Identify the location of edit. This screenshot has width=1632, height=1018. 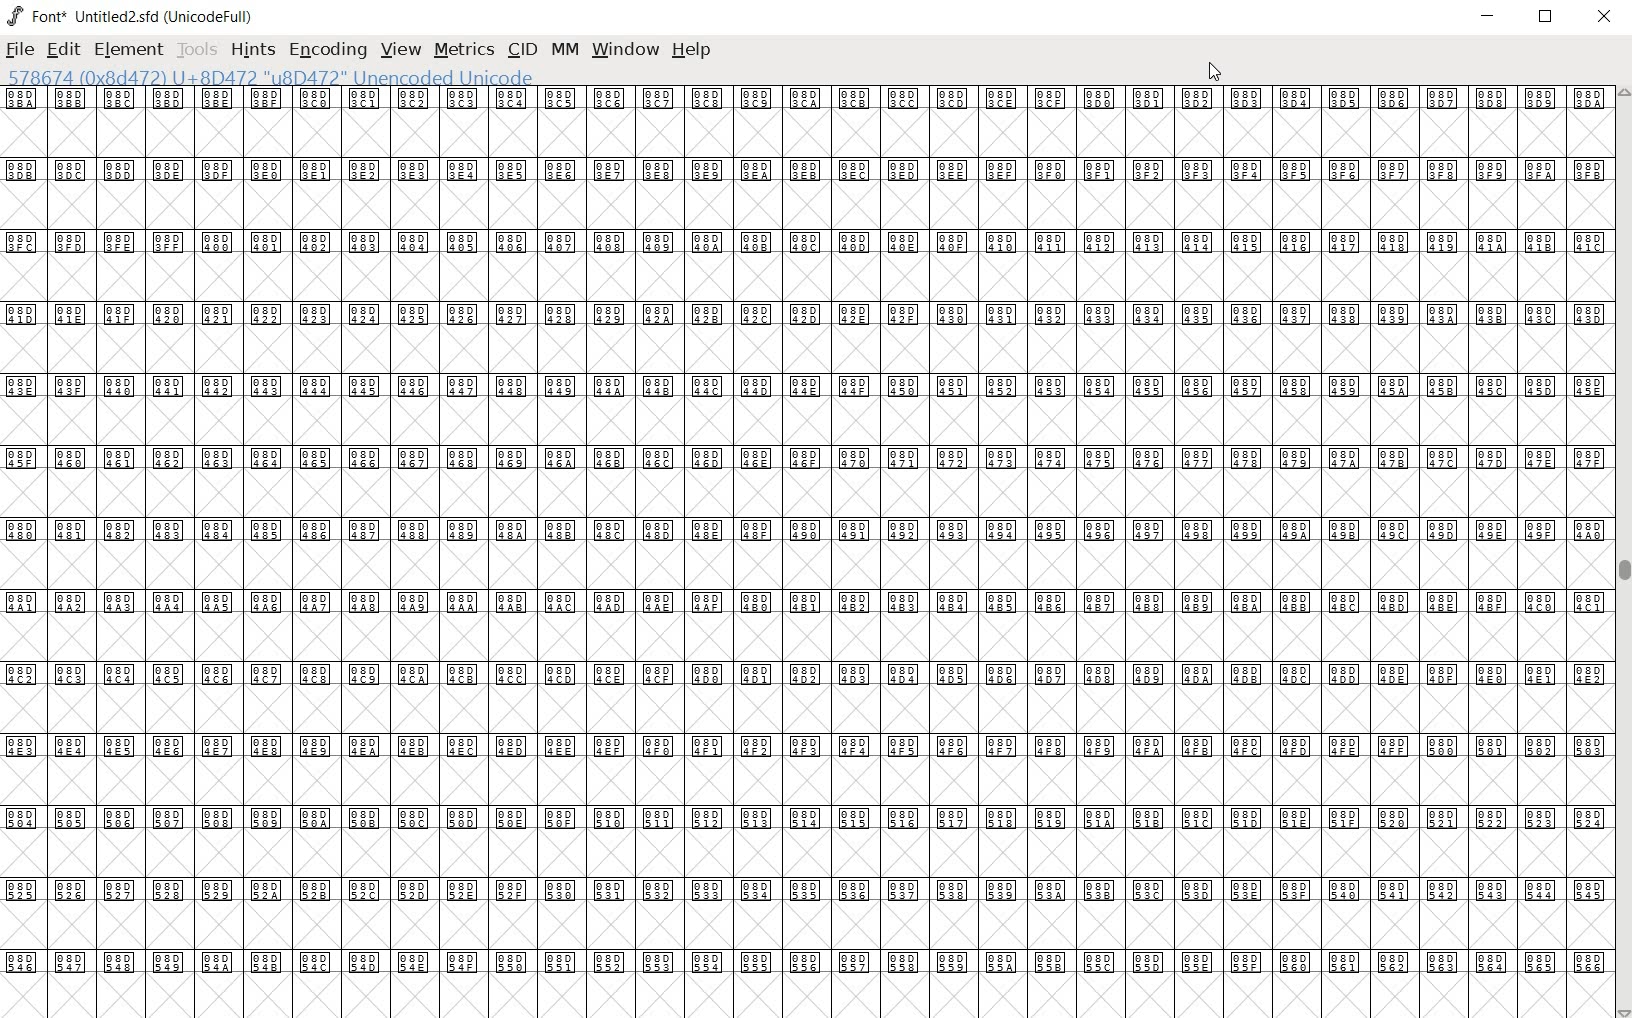
(64, 49).